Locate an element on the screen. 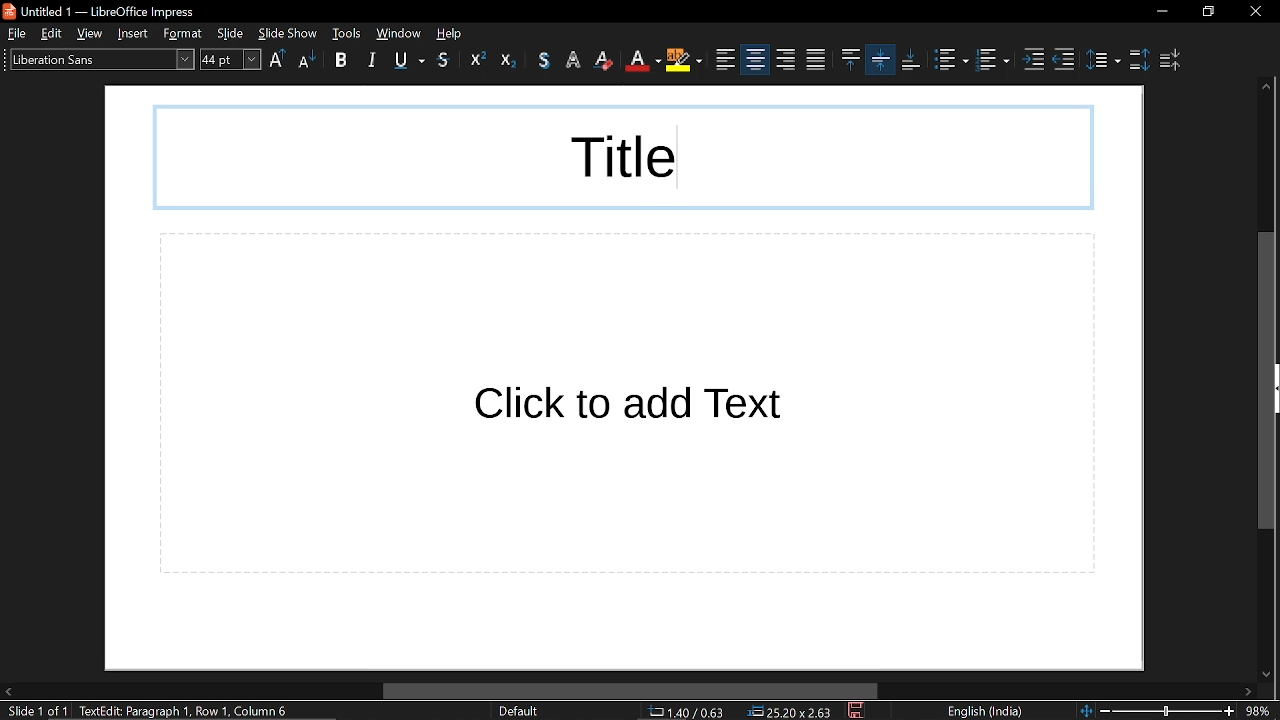  text: edit paragraph 1, row 1, column 6 is located at coordinates (191, 711).